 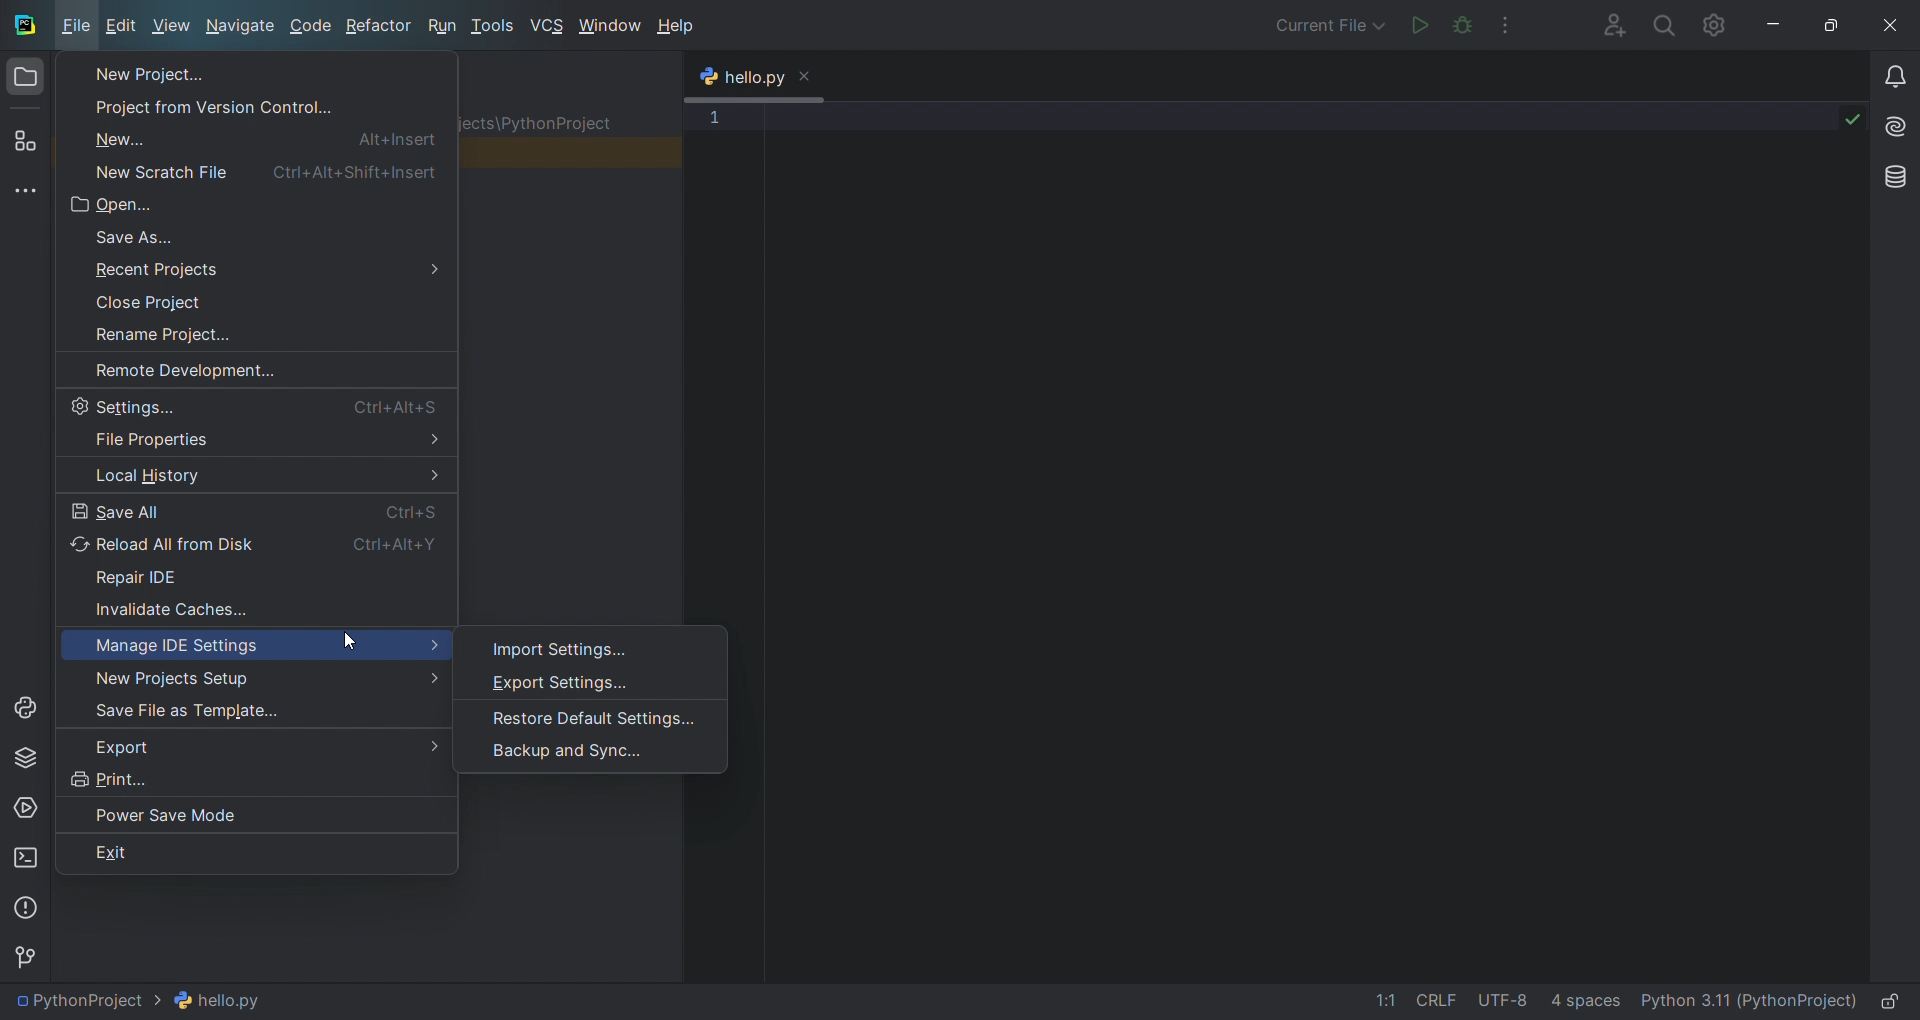 I want to click on run, so click(x=1417, y=23).